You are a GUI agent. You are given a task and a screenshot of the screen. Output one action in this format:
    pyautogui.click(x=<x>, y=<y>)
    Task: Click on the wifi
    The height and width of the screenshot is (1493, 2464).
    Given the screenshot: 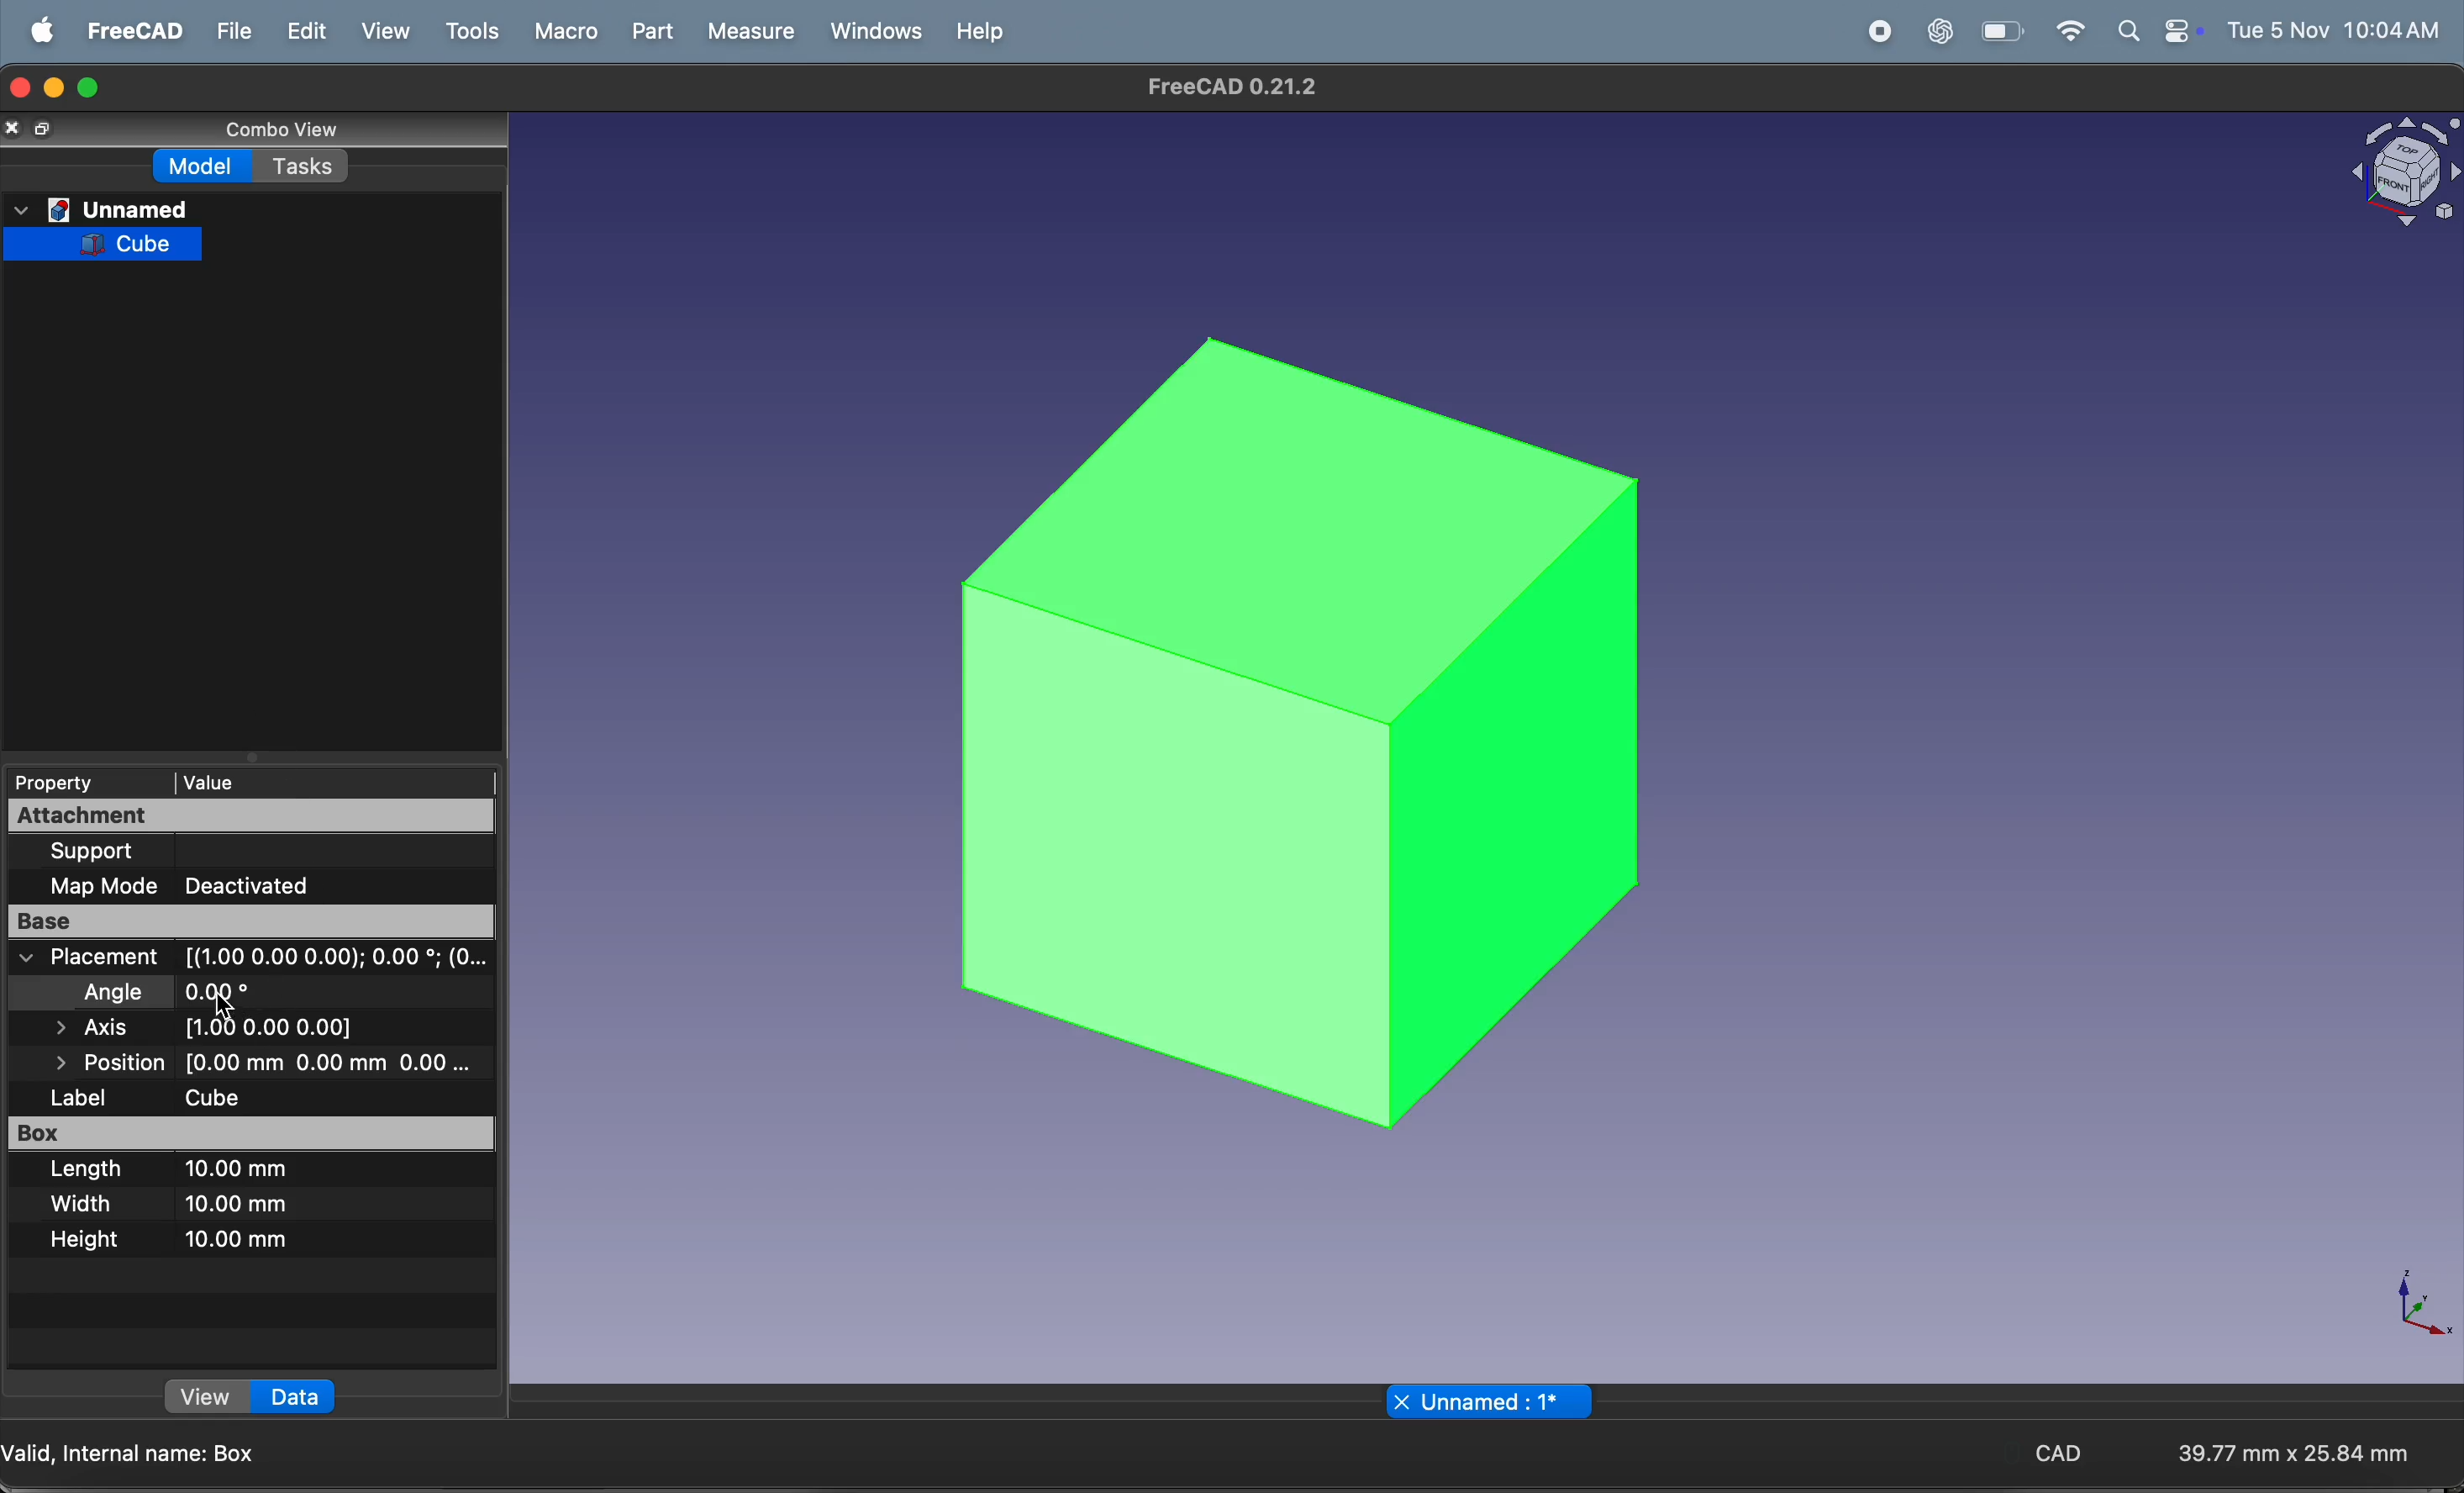 What is the action you would take?
    pyautogui.click(x=2069, y=30)
    